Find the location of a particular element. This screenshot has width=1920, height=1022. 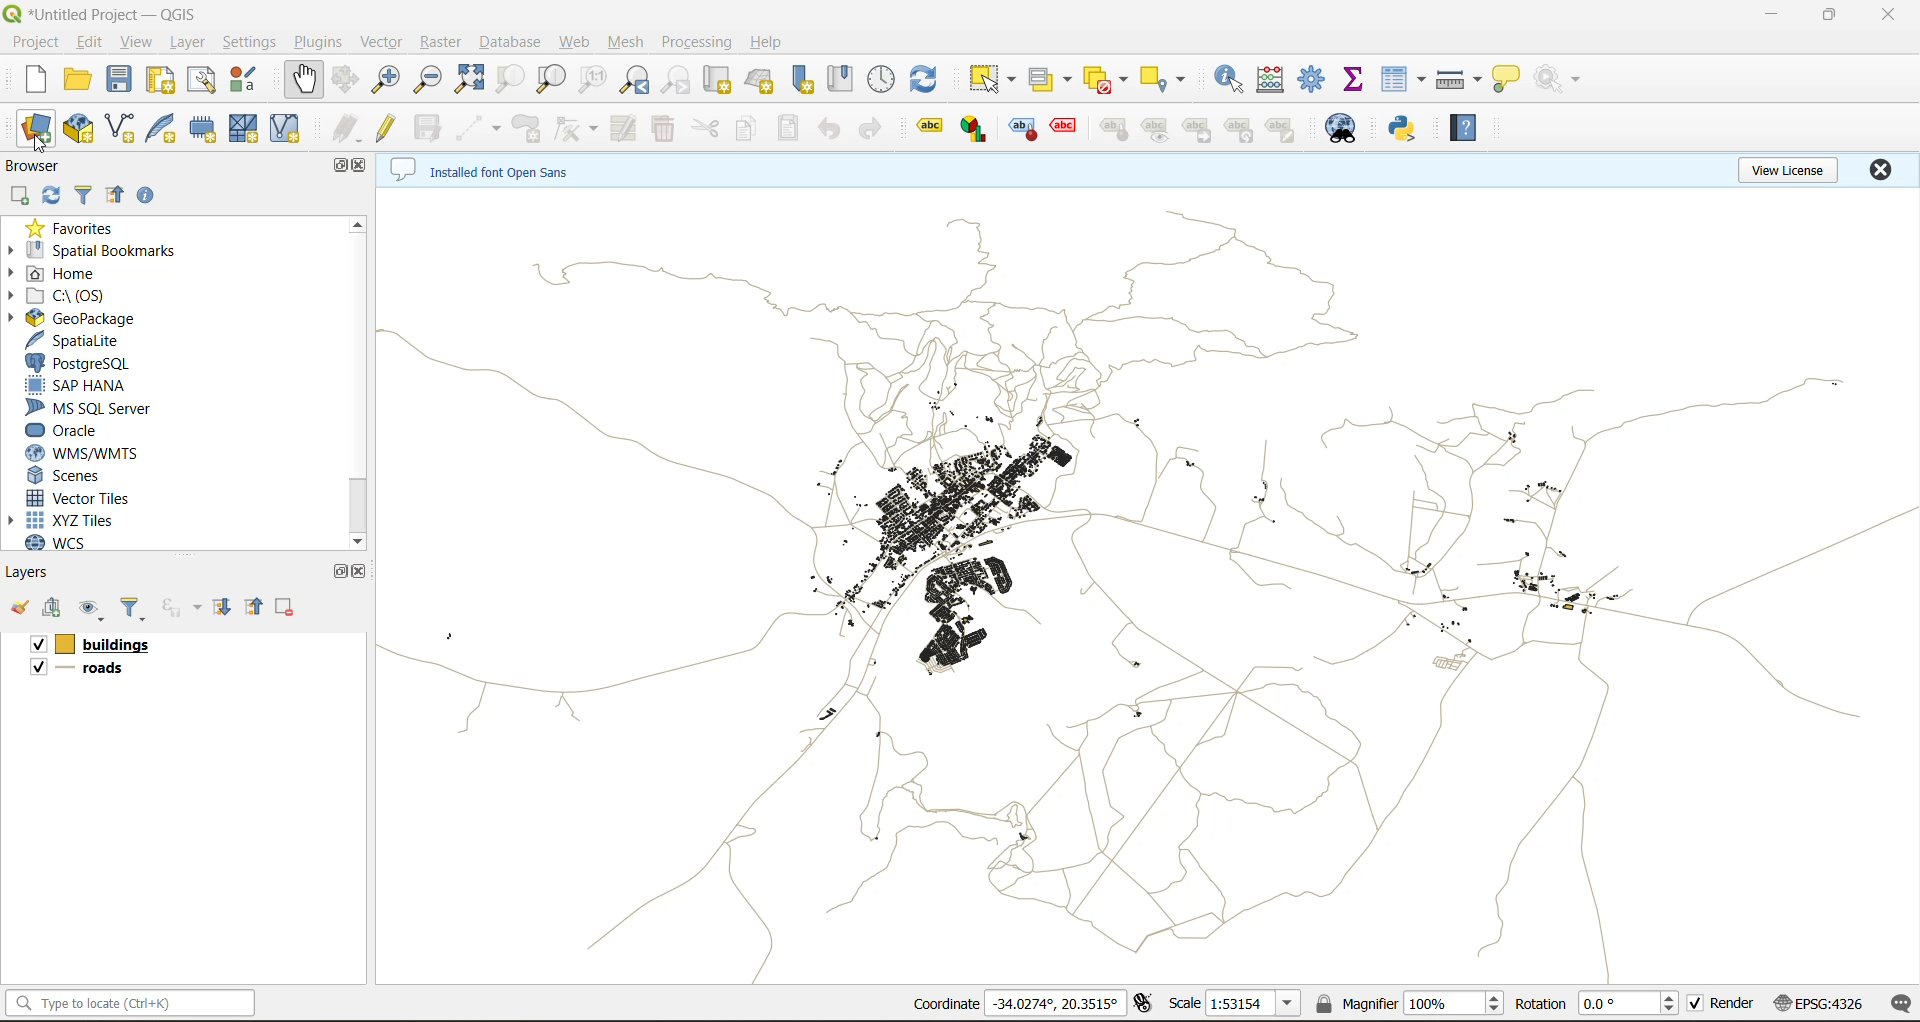

show spatial bookmark is located at coordinates (847, 77).